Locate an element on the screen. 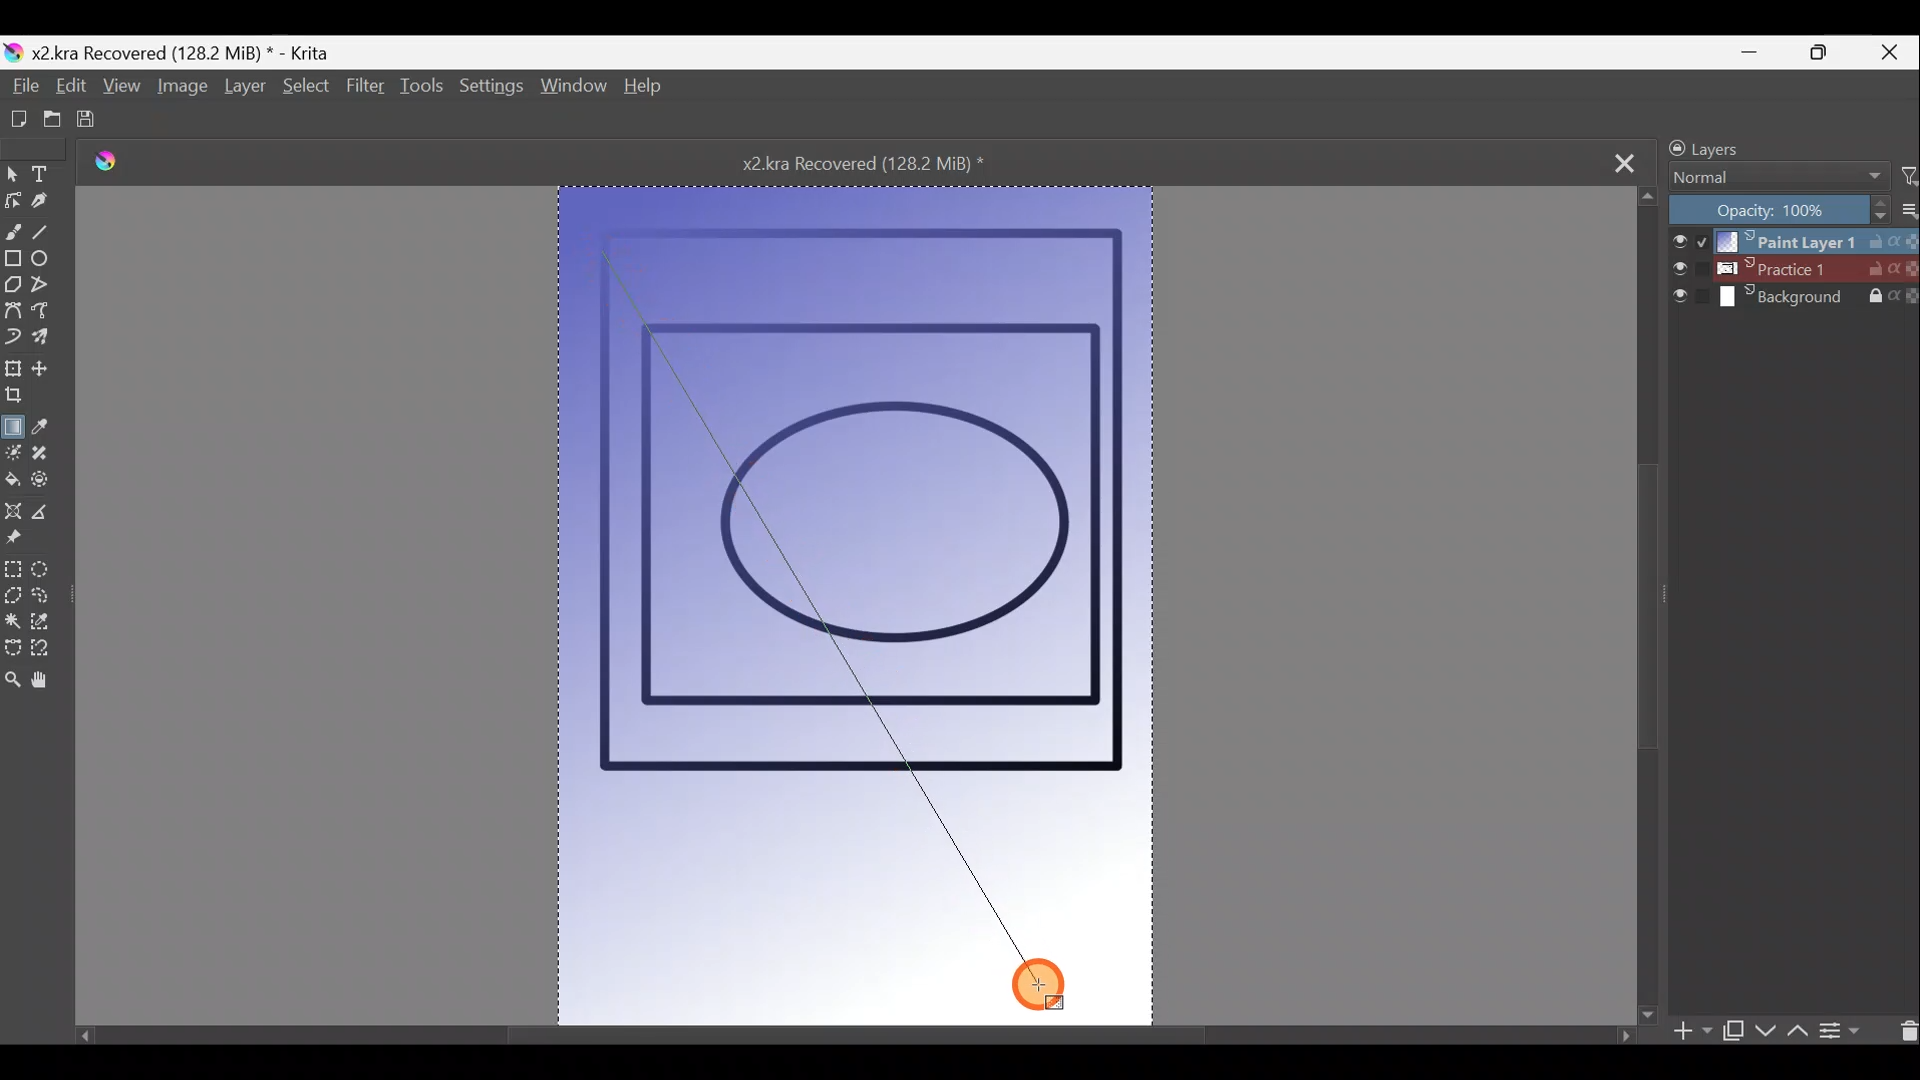 The width and height of the screenshot is (1920, 1080). Add layer/mask is located at coordinates (1694, 1032).